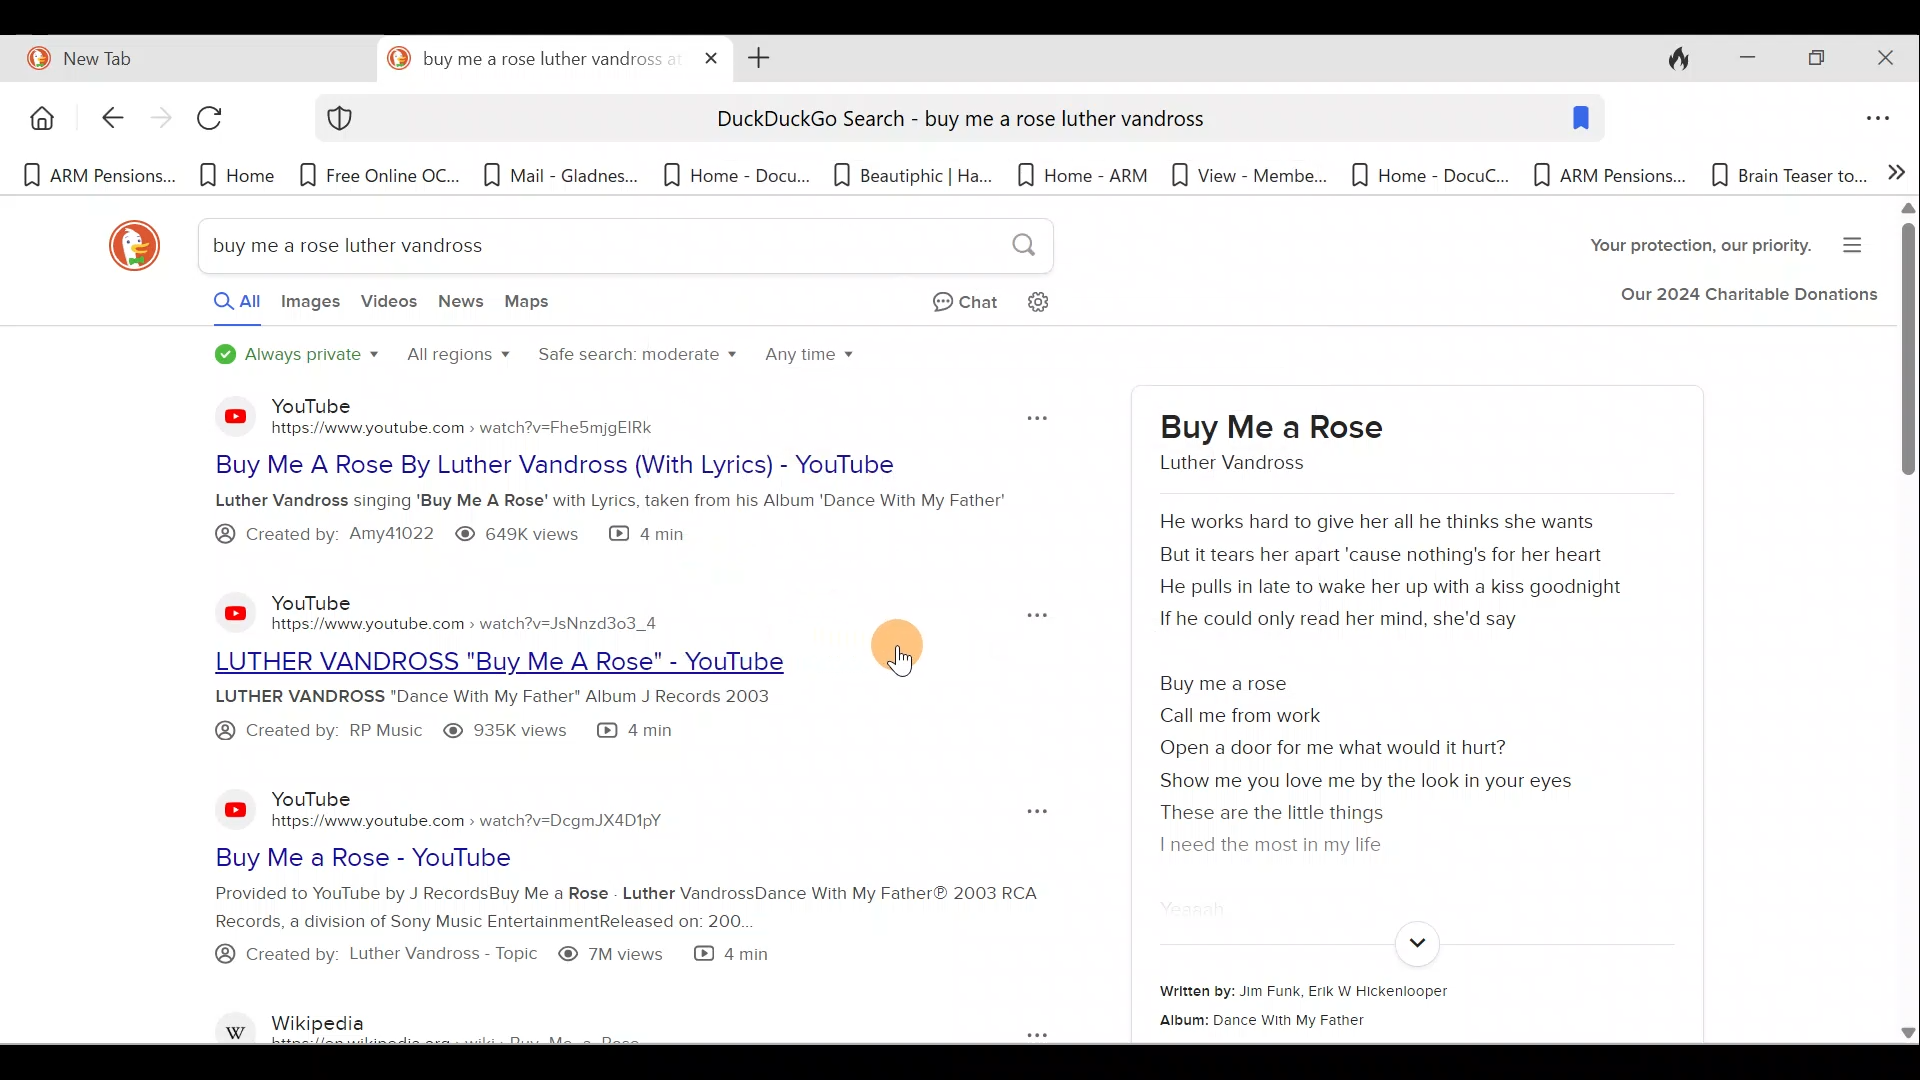 The width and height of the screenshot is (1920, 1080). What do you see at coordinates (712, 54) in the screenshot?
I see `Close tab` at bounding box center [712, 54].